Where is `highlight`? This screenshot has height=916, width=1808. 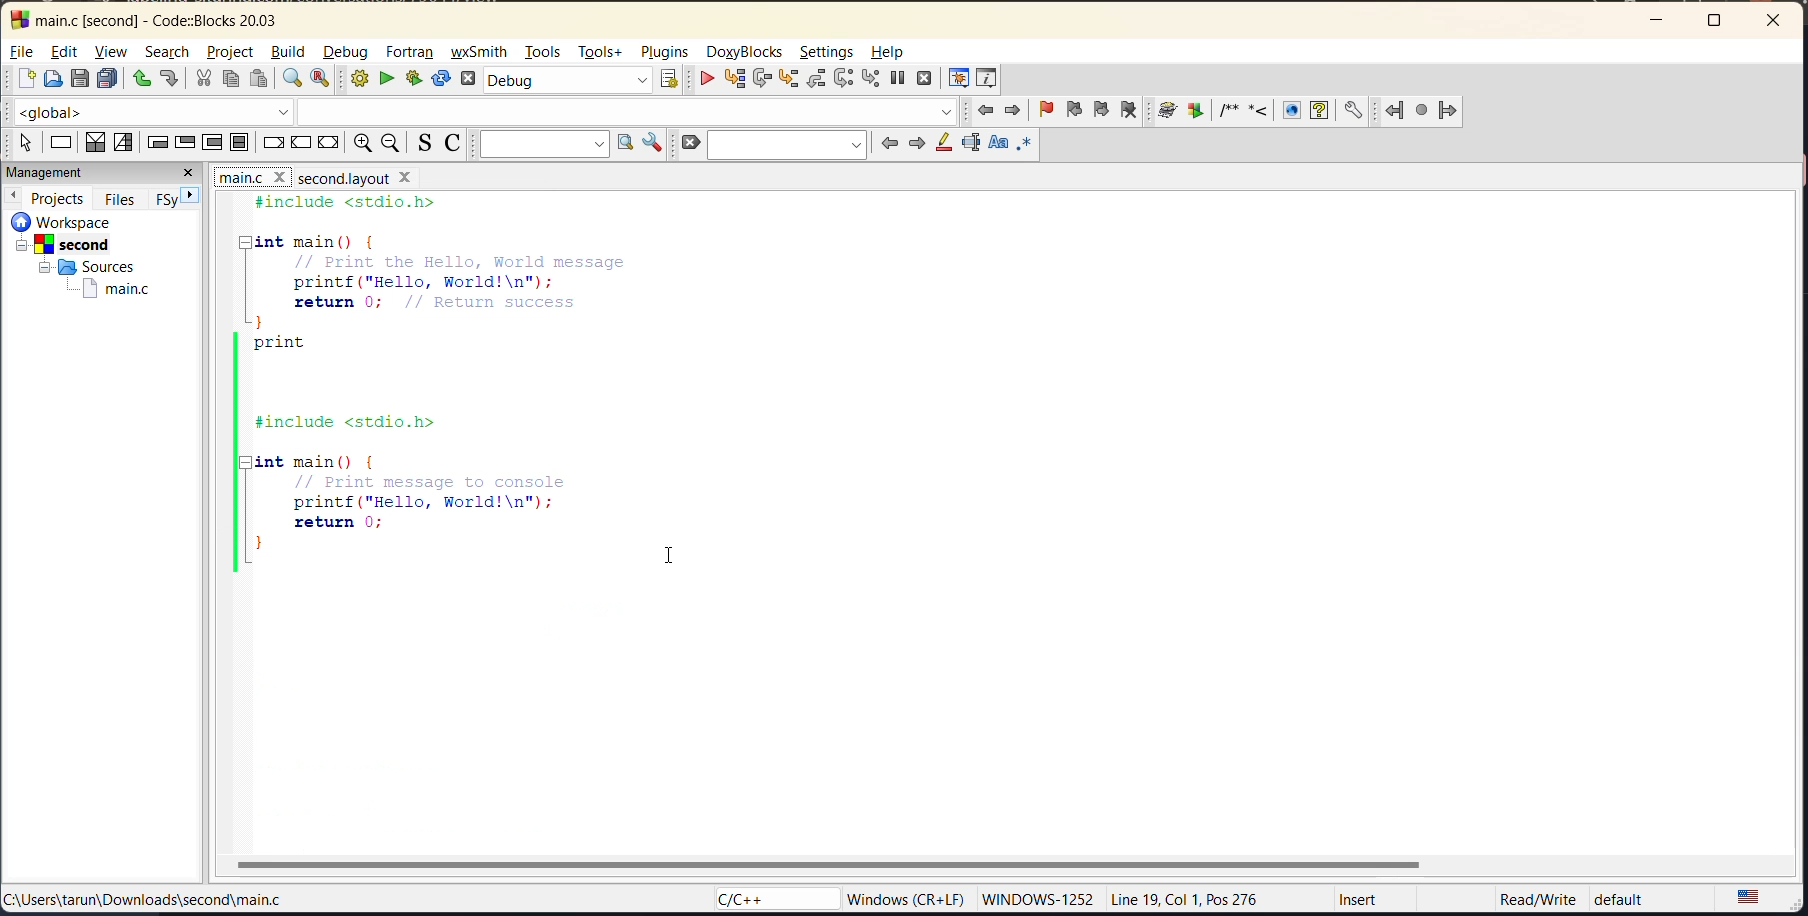 highlight is located at coordinates (944, 144).